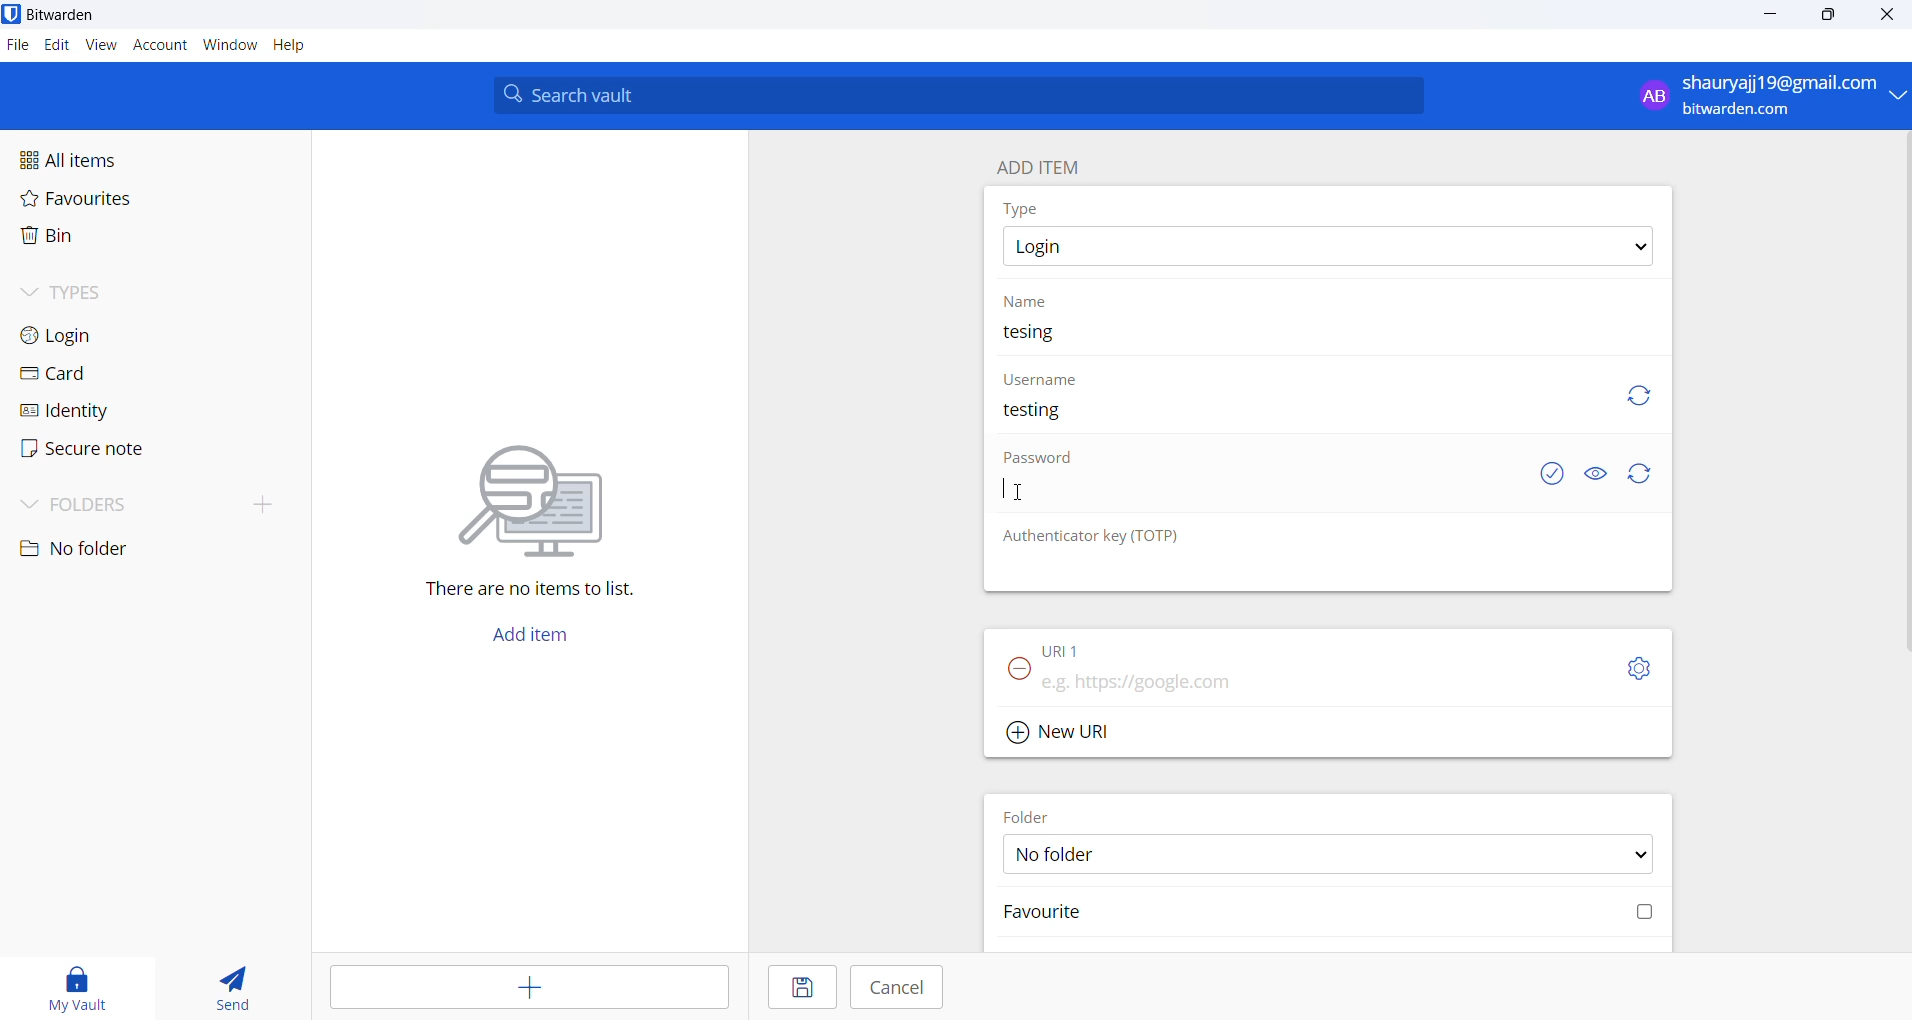  Describe the element at coordinates (1768, 20) in the screenshot. I see `minimize` at that location.